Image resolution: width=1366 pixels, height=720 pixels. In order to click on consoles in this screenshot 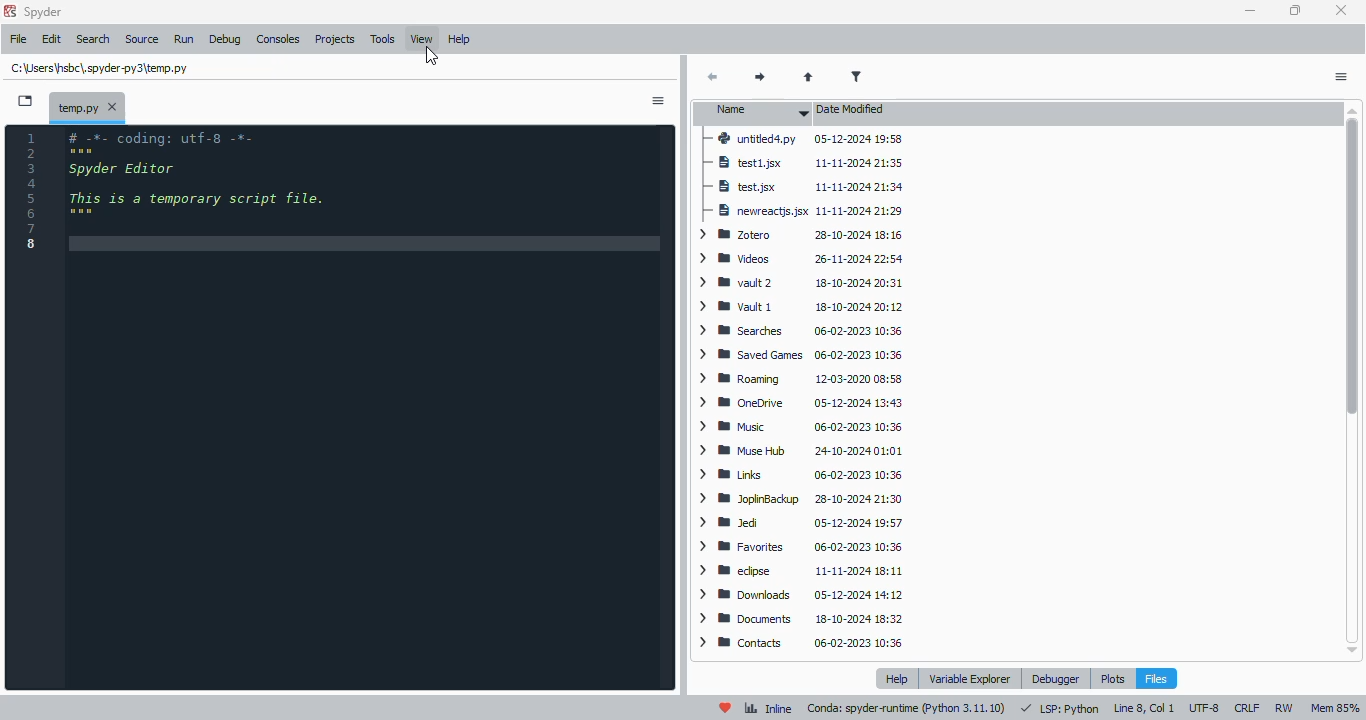, I will do `click(279, 39)`.